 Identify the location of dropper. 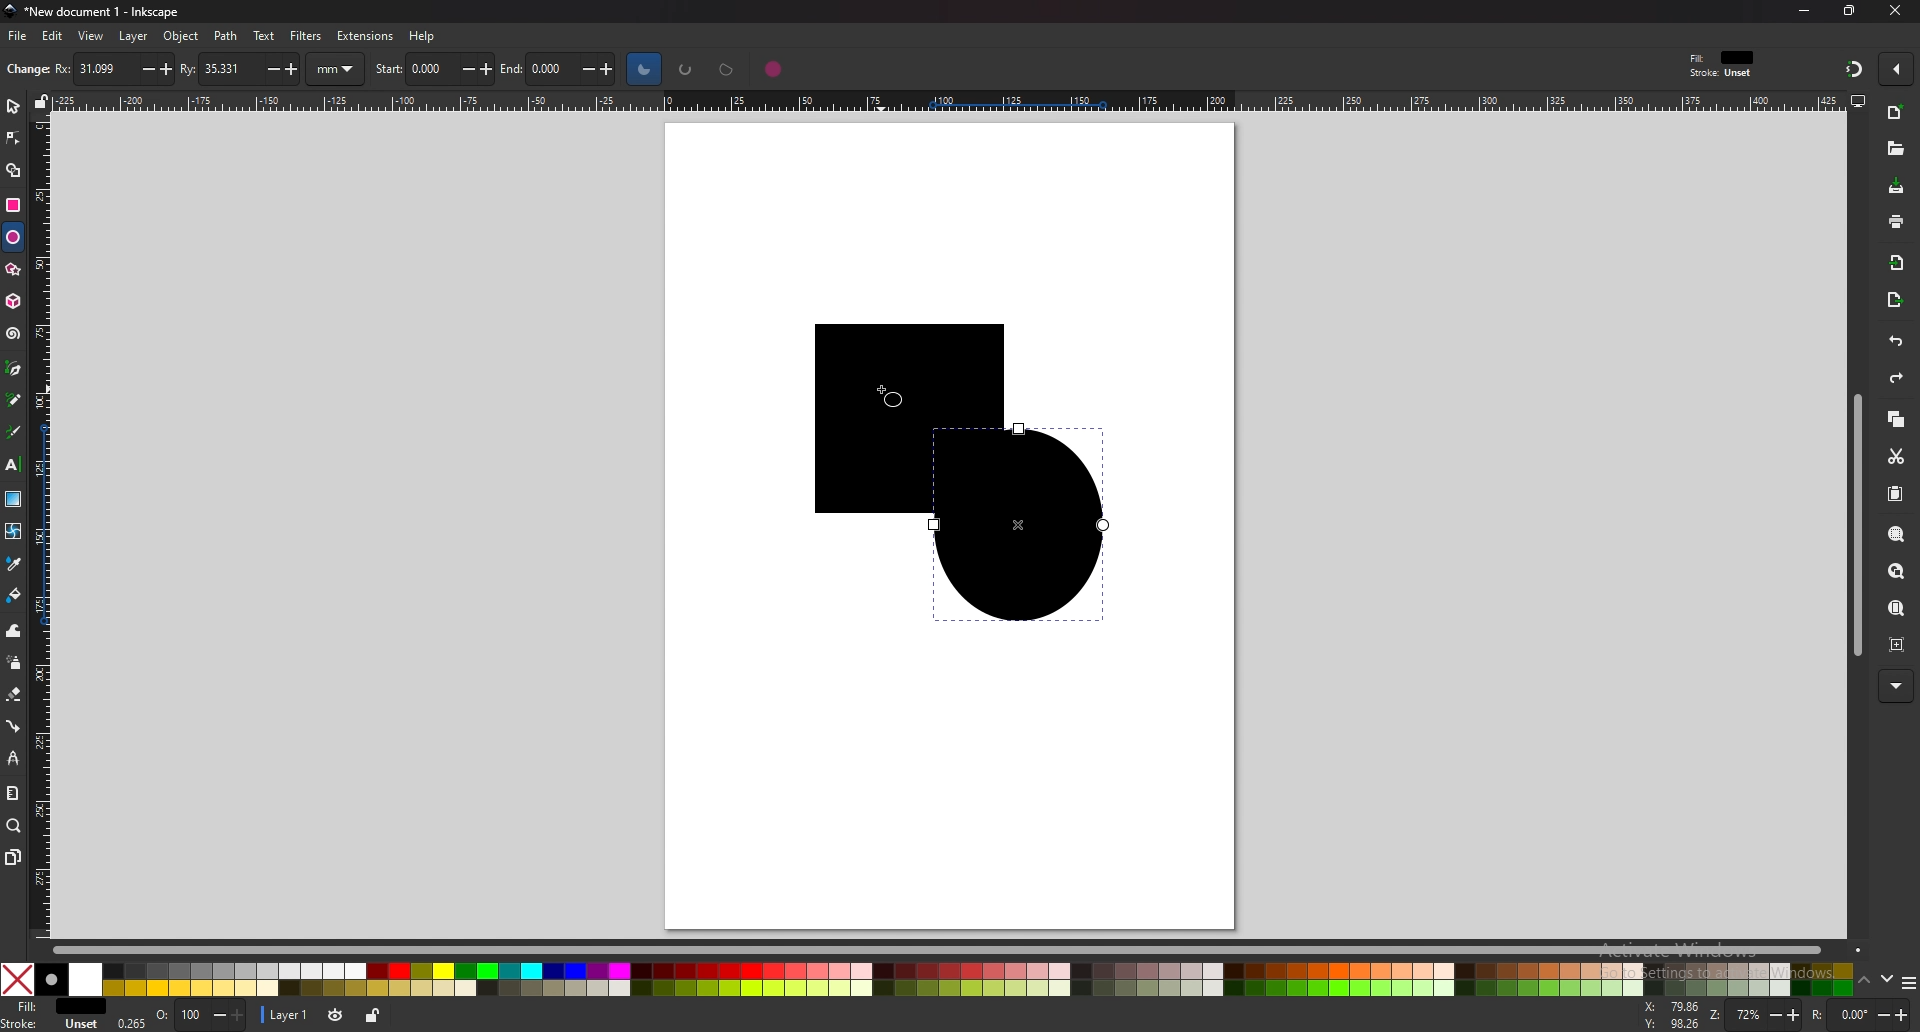
(15, 565).